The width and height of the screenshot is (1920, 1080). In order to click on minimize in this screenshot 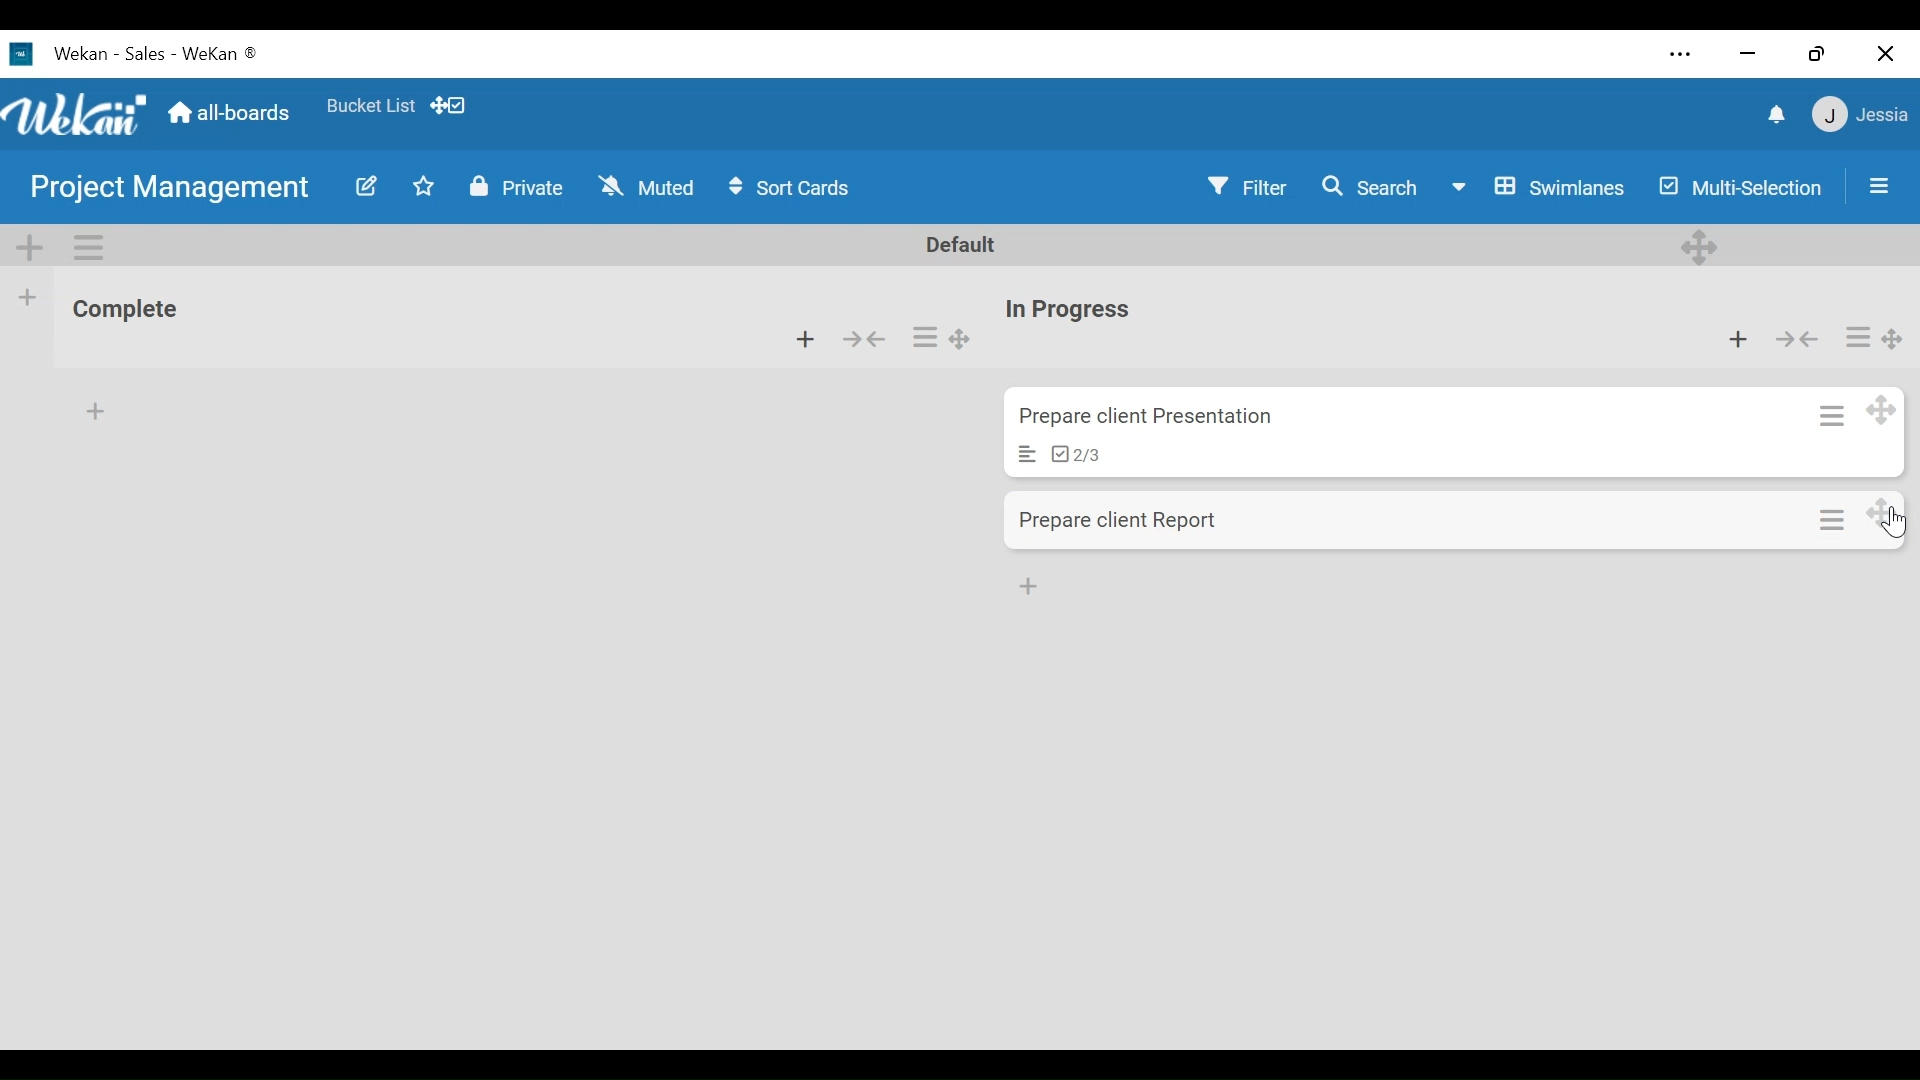, I will do `click(1744, 53)`.